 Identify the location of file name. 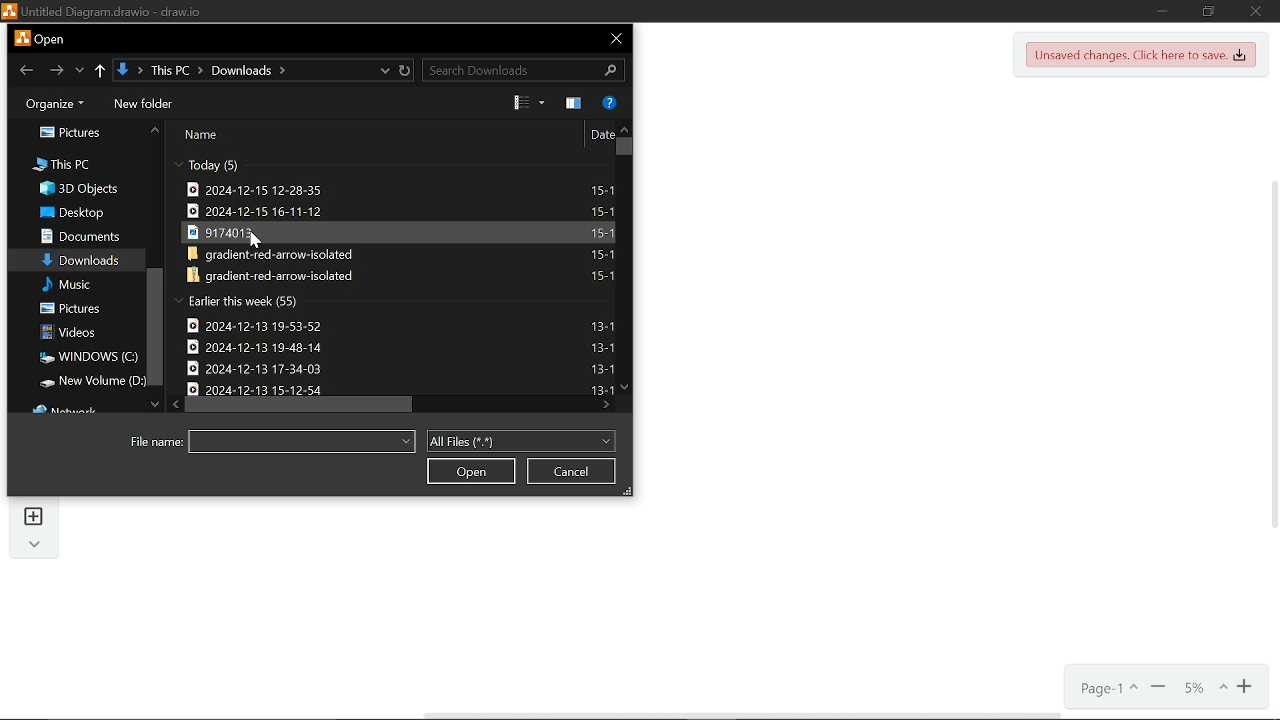
(150, 442).